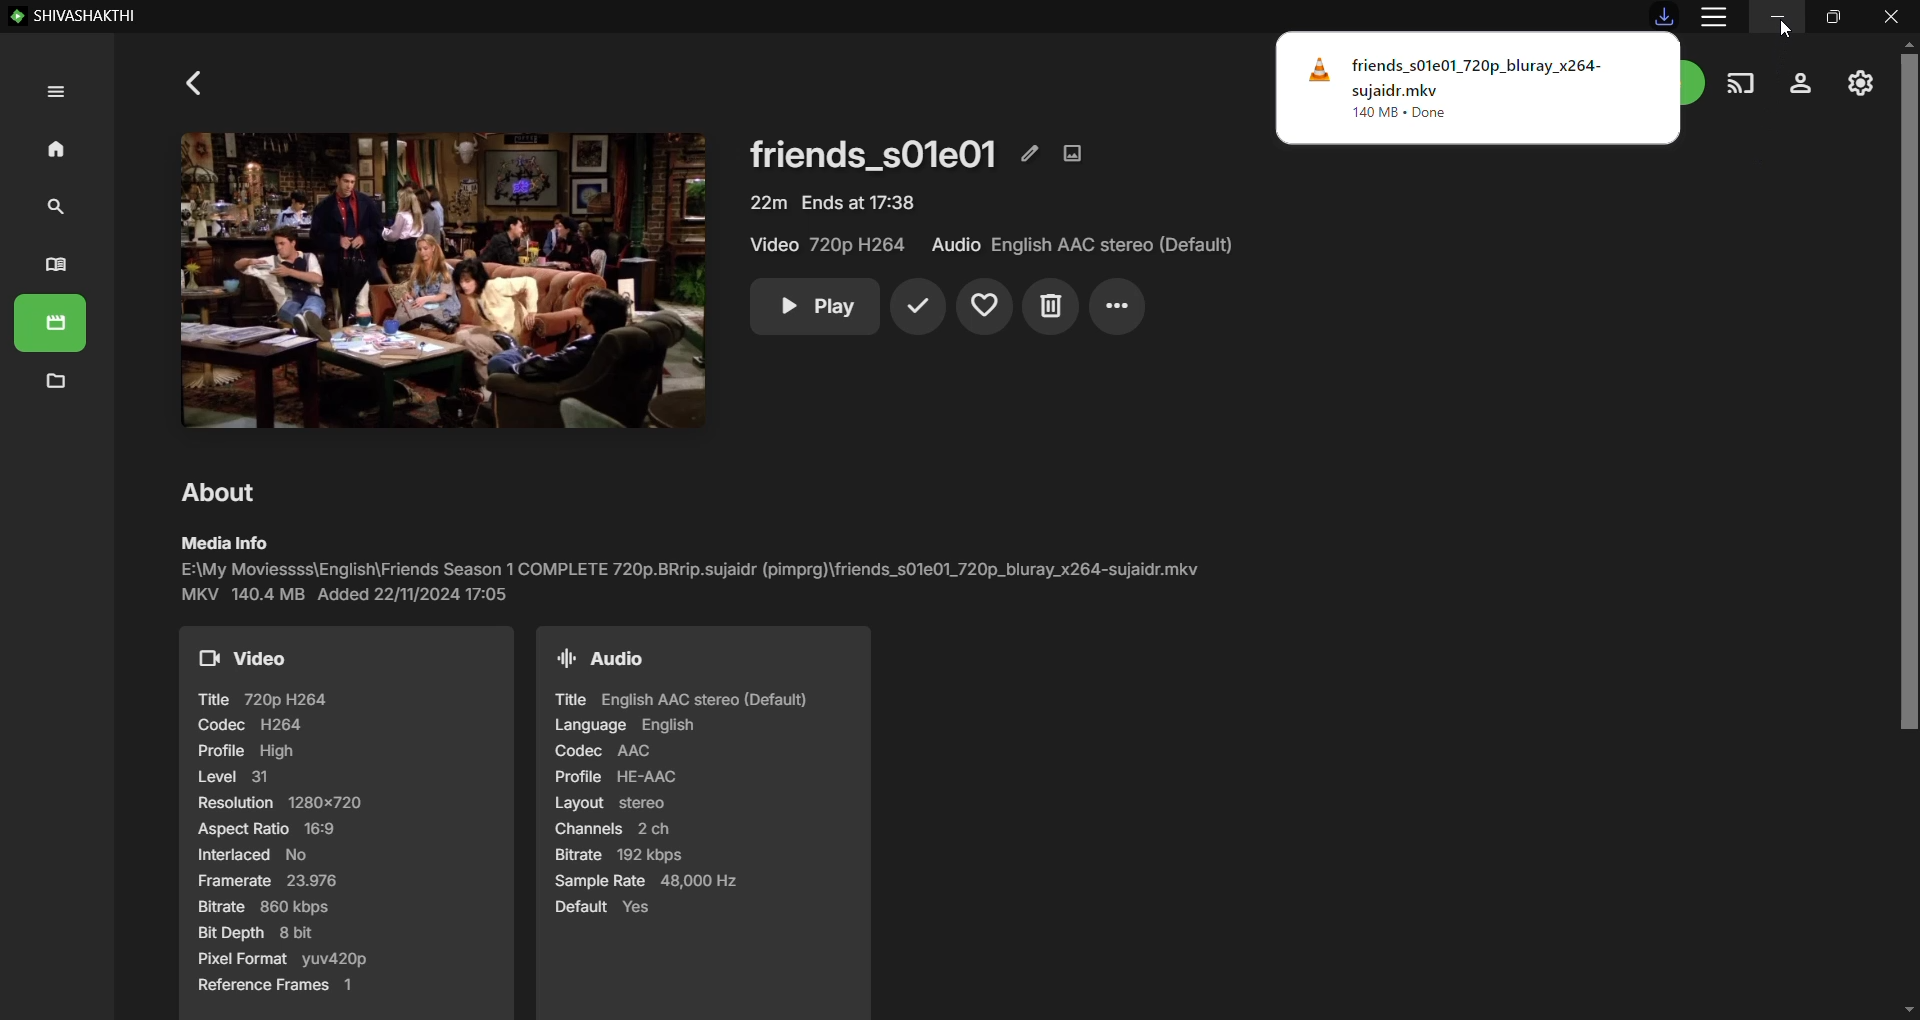 The height and width of the screenshot is (1020, 1920). What do you see at coordinates (1786, 28) in the screenshot?
I see `Cursor` at bounding box center [1786, 28].